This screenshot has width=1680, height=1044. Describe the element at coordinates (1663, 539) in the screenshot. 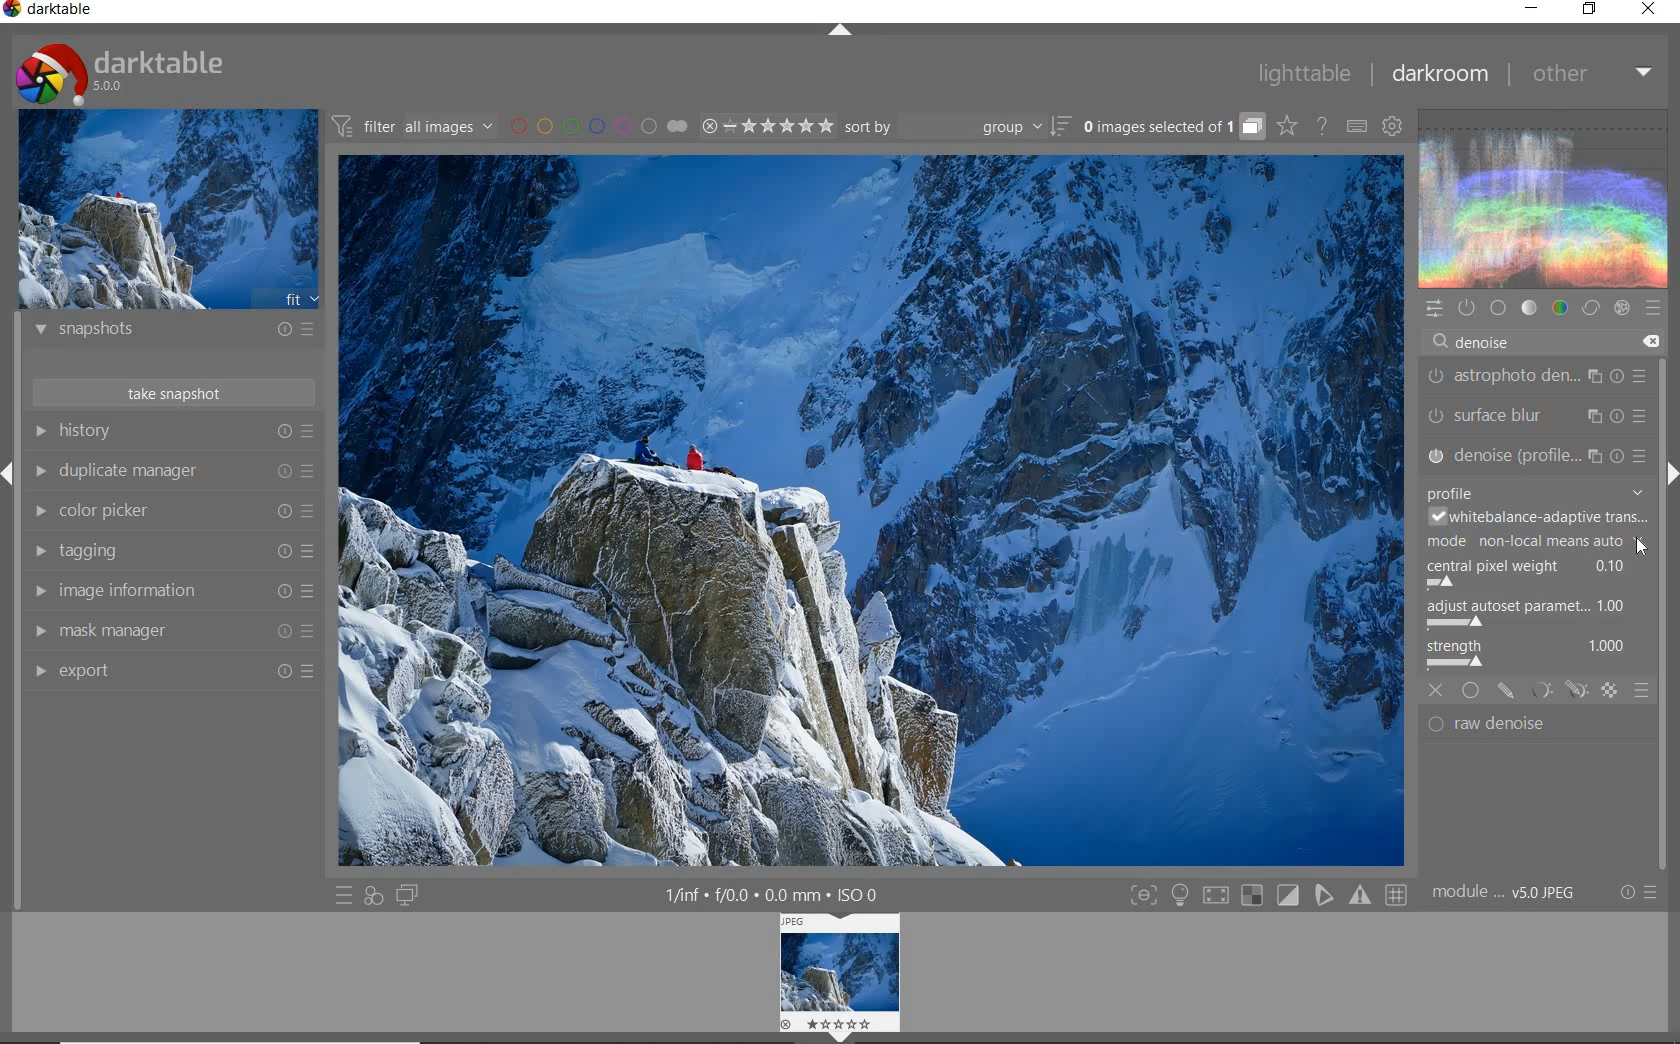

I see `scrollbar` at that location.